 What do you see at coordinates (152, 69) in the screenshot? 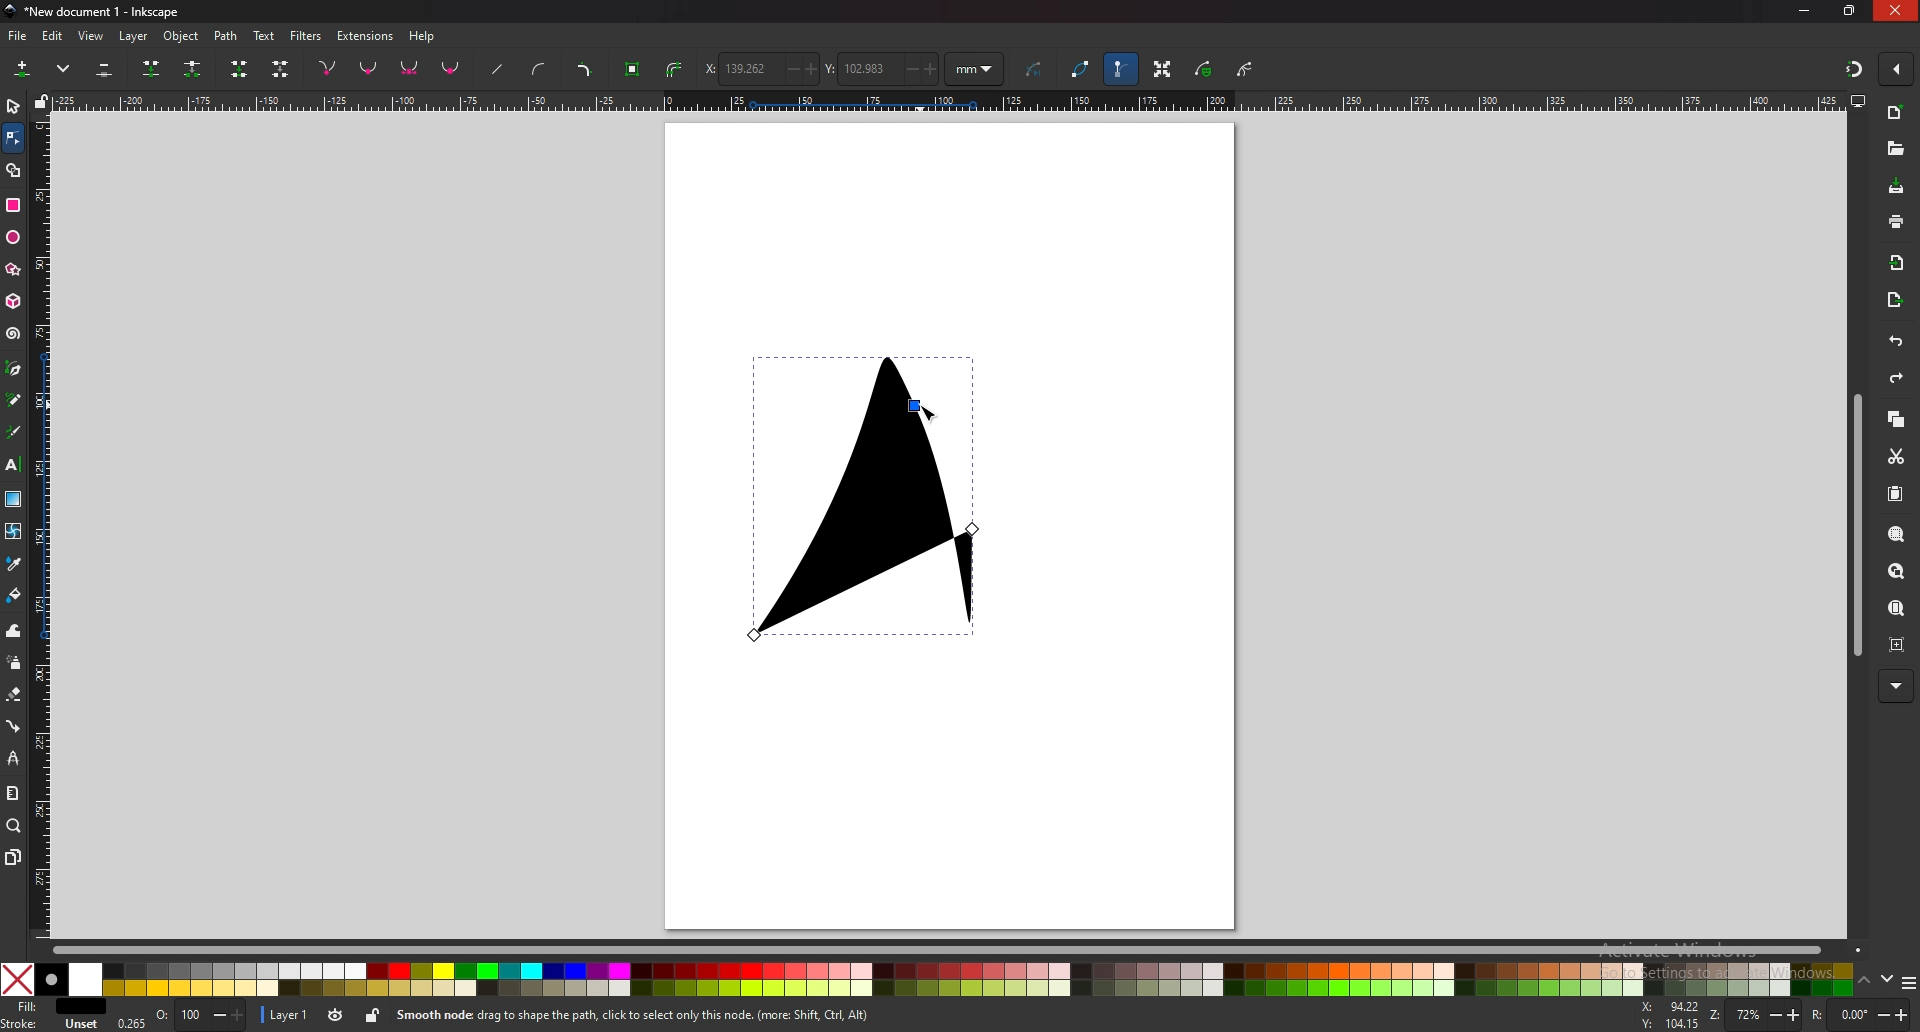
I see `join selected nodes` at bounding box center [152, 69].